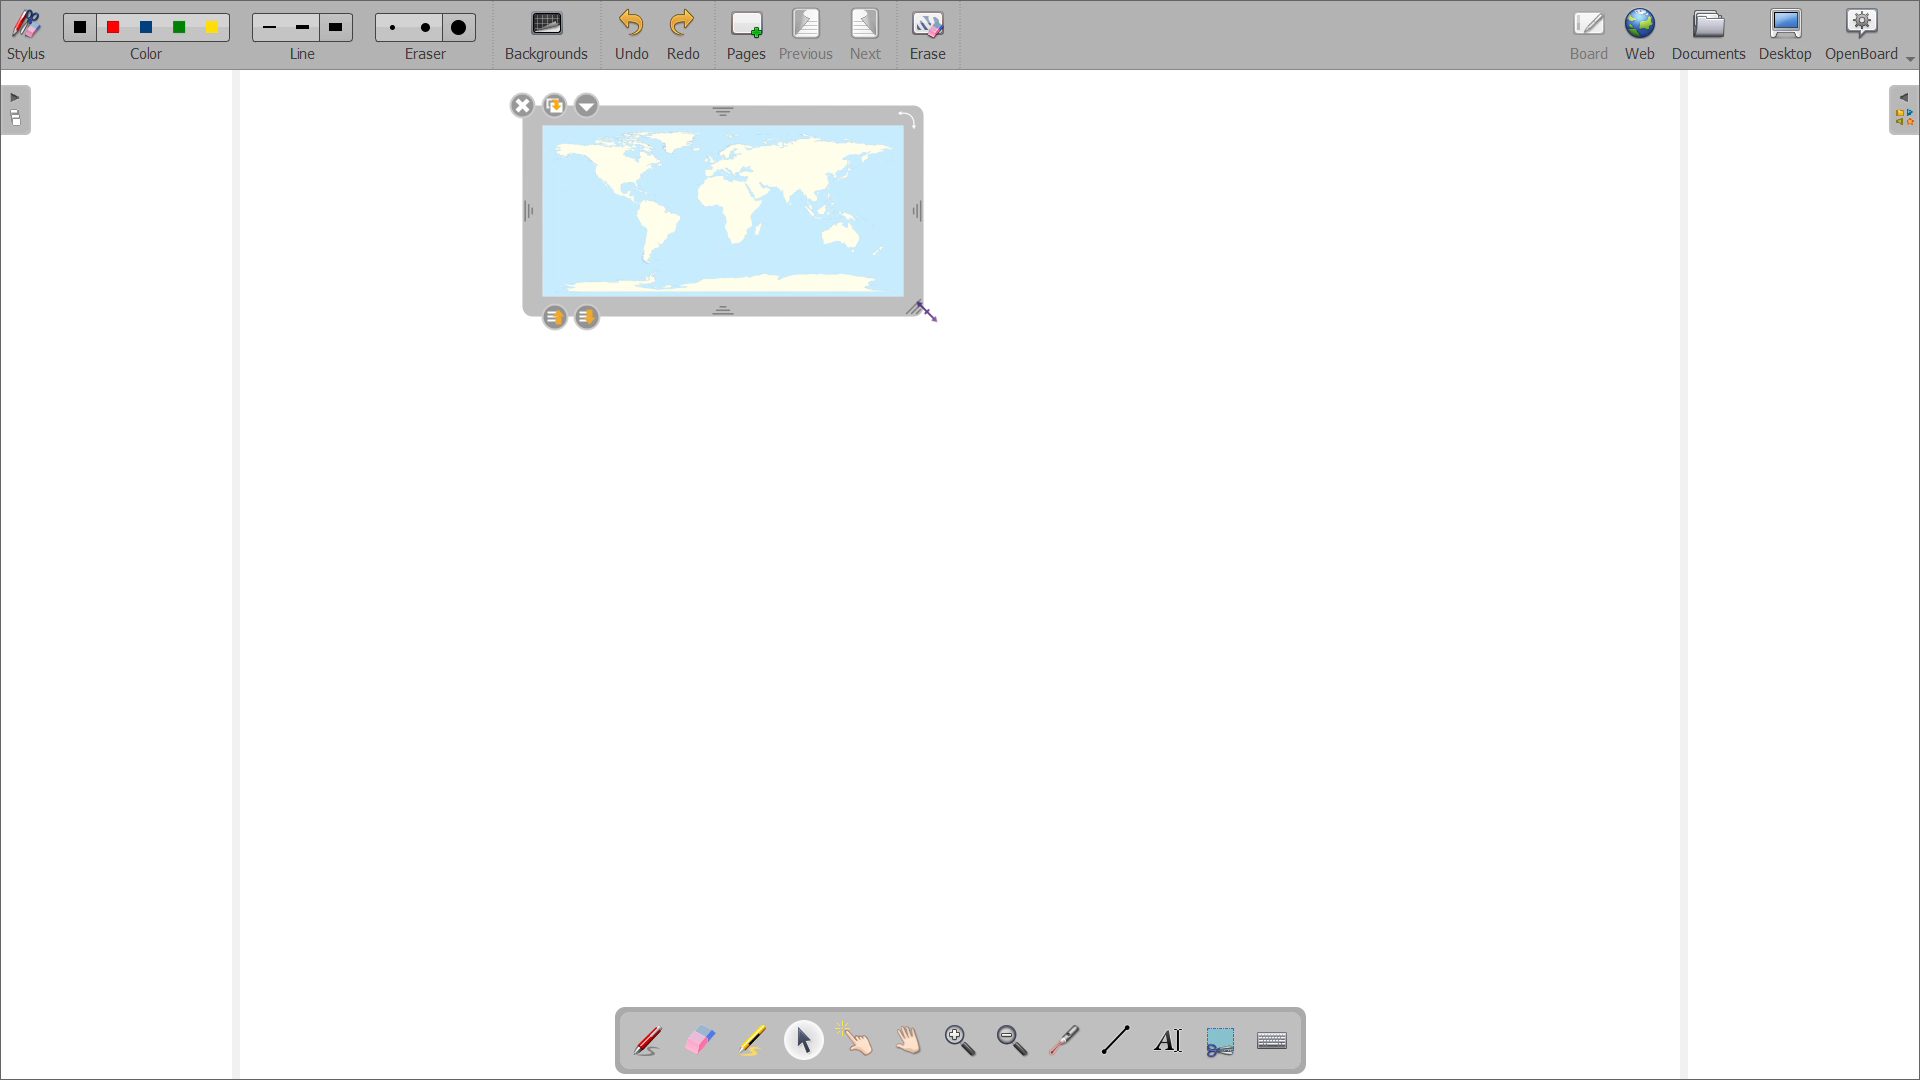 The width and height of the screenshot is (1920, 1080). I want to click on large, so click(338, 27).